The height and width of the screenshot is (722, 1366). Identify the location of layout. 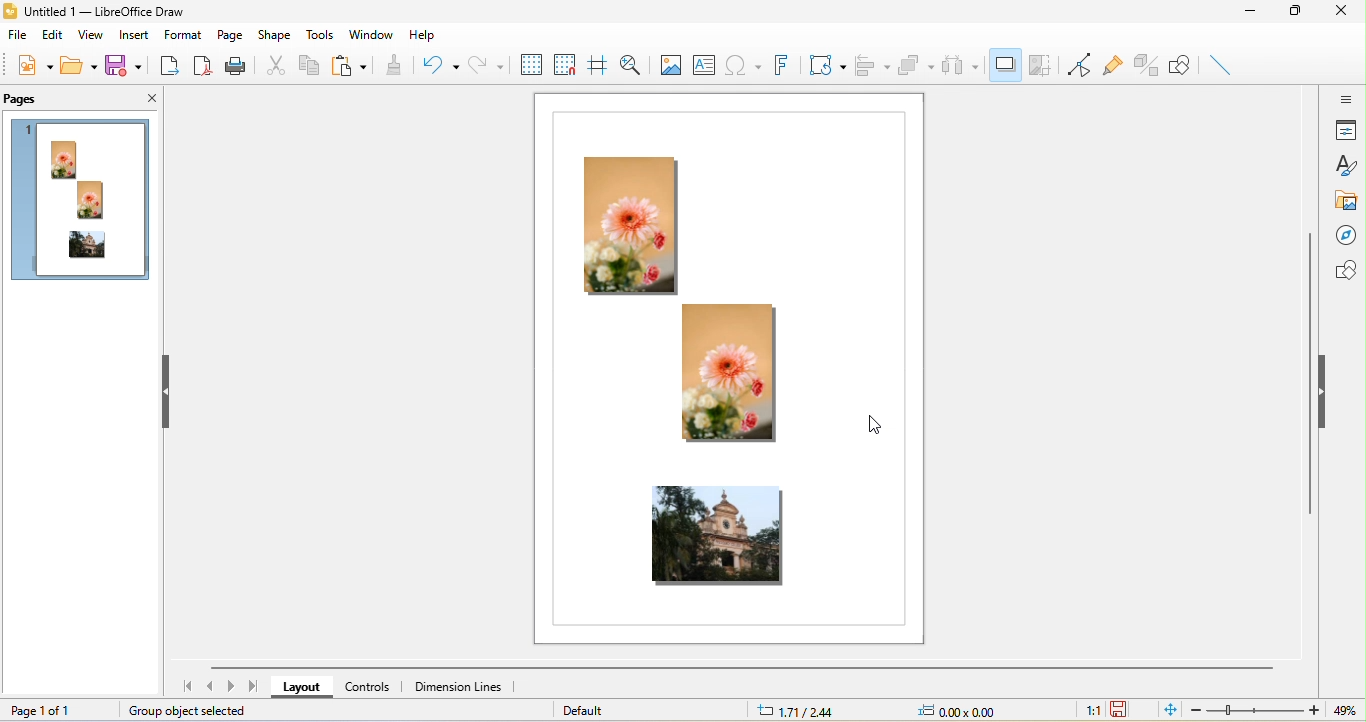
(305, 687).